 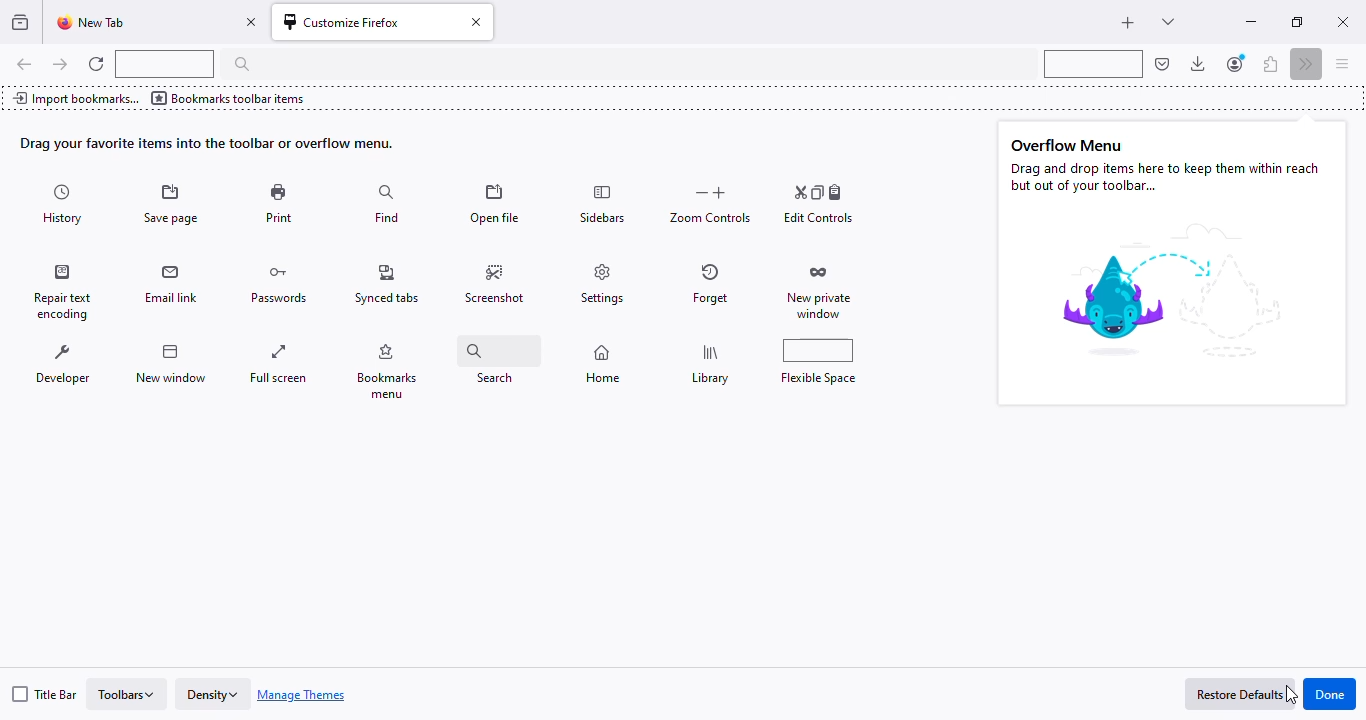 I want to click on forget, so click(x=709, y=284).